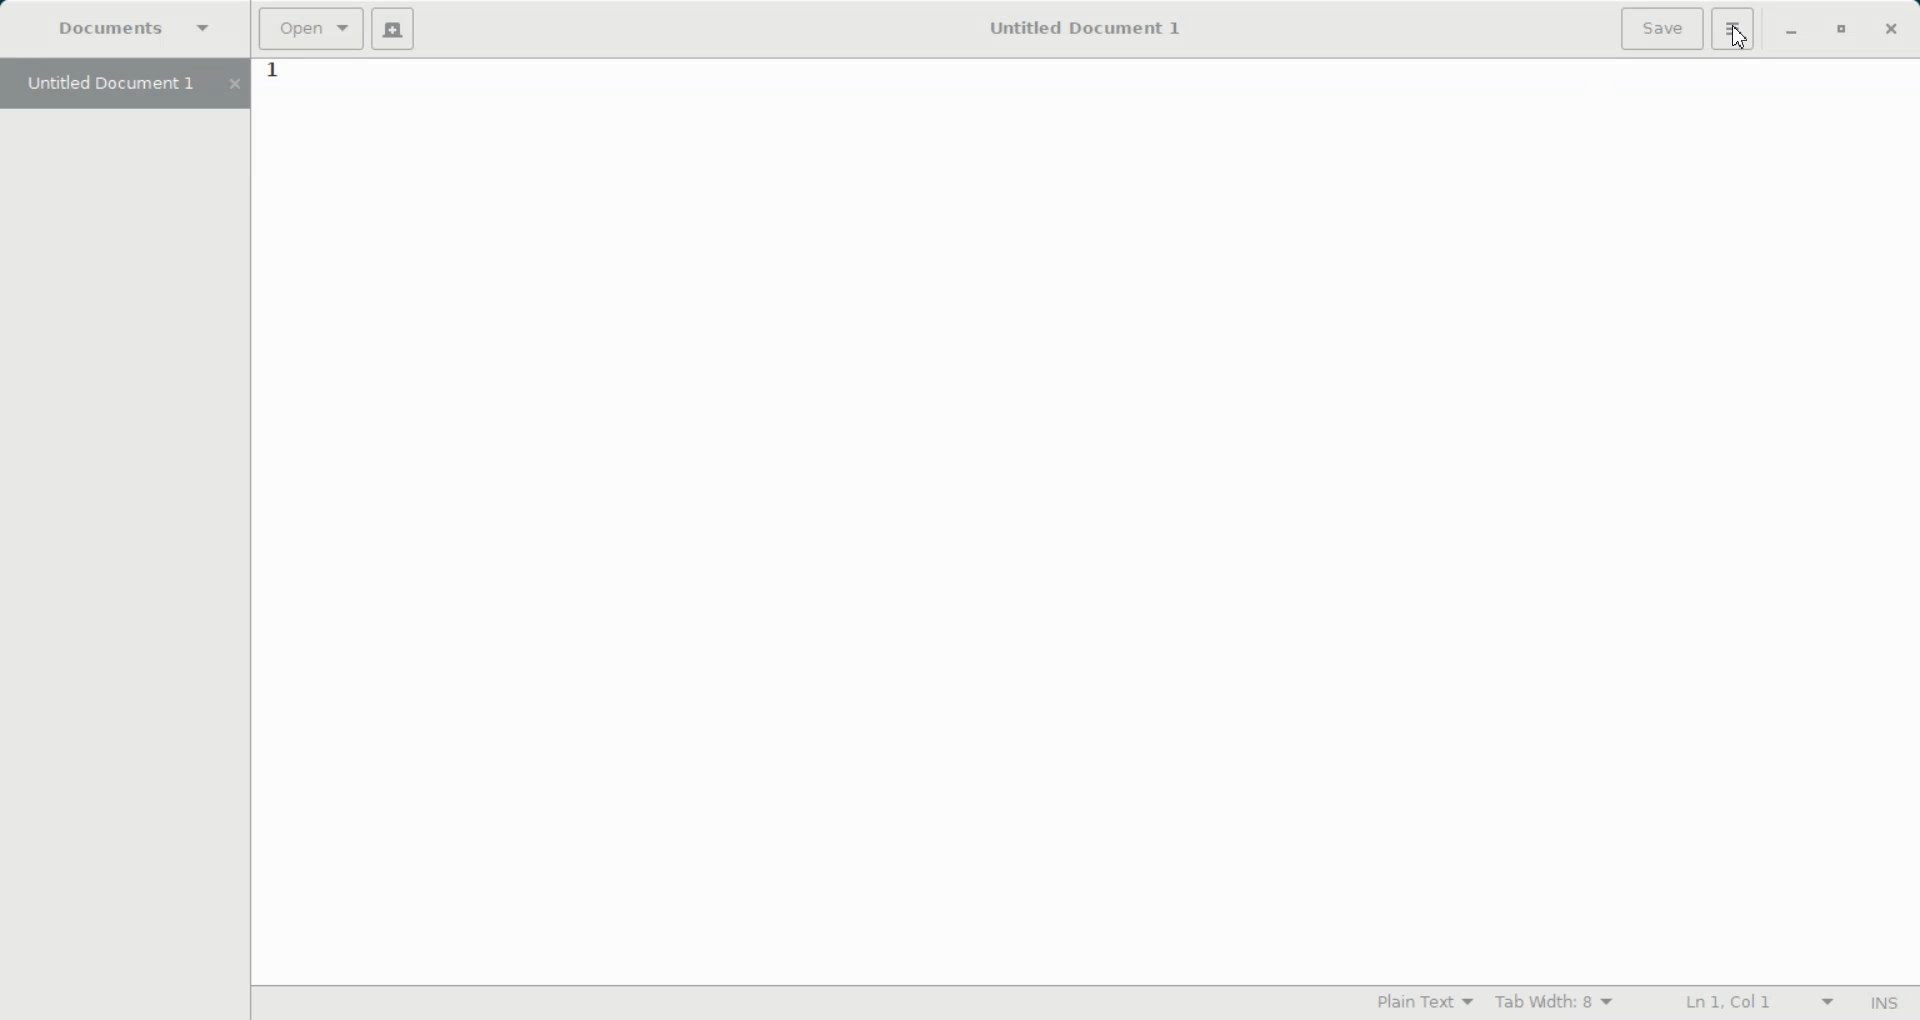 This screenshot has width=1920, height=1020. What do you see at coordinates (1426, 1001) in the screenshot?
I see `Highlighting Mode` at bounding box center [1426, 1001].